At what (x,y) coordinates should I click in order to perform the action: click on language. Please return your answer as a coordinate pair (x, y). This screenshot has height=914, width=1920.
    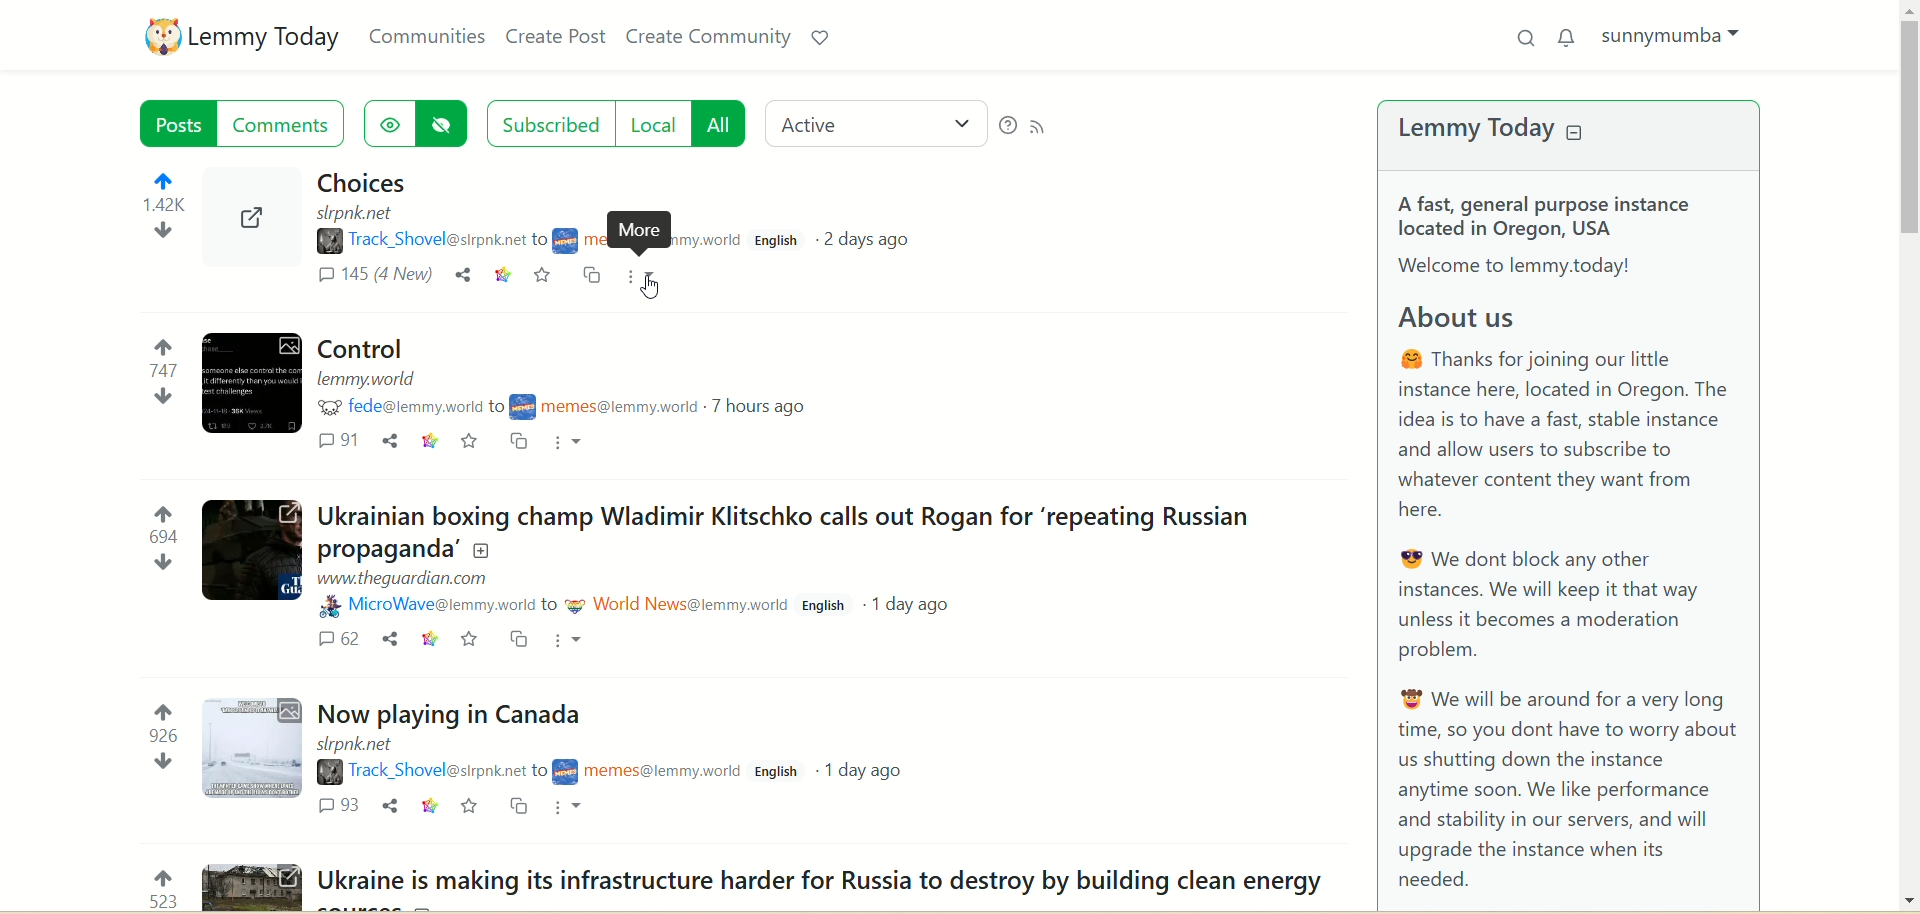
    Looking at the image, I should click on (779, 243).